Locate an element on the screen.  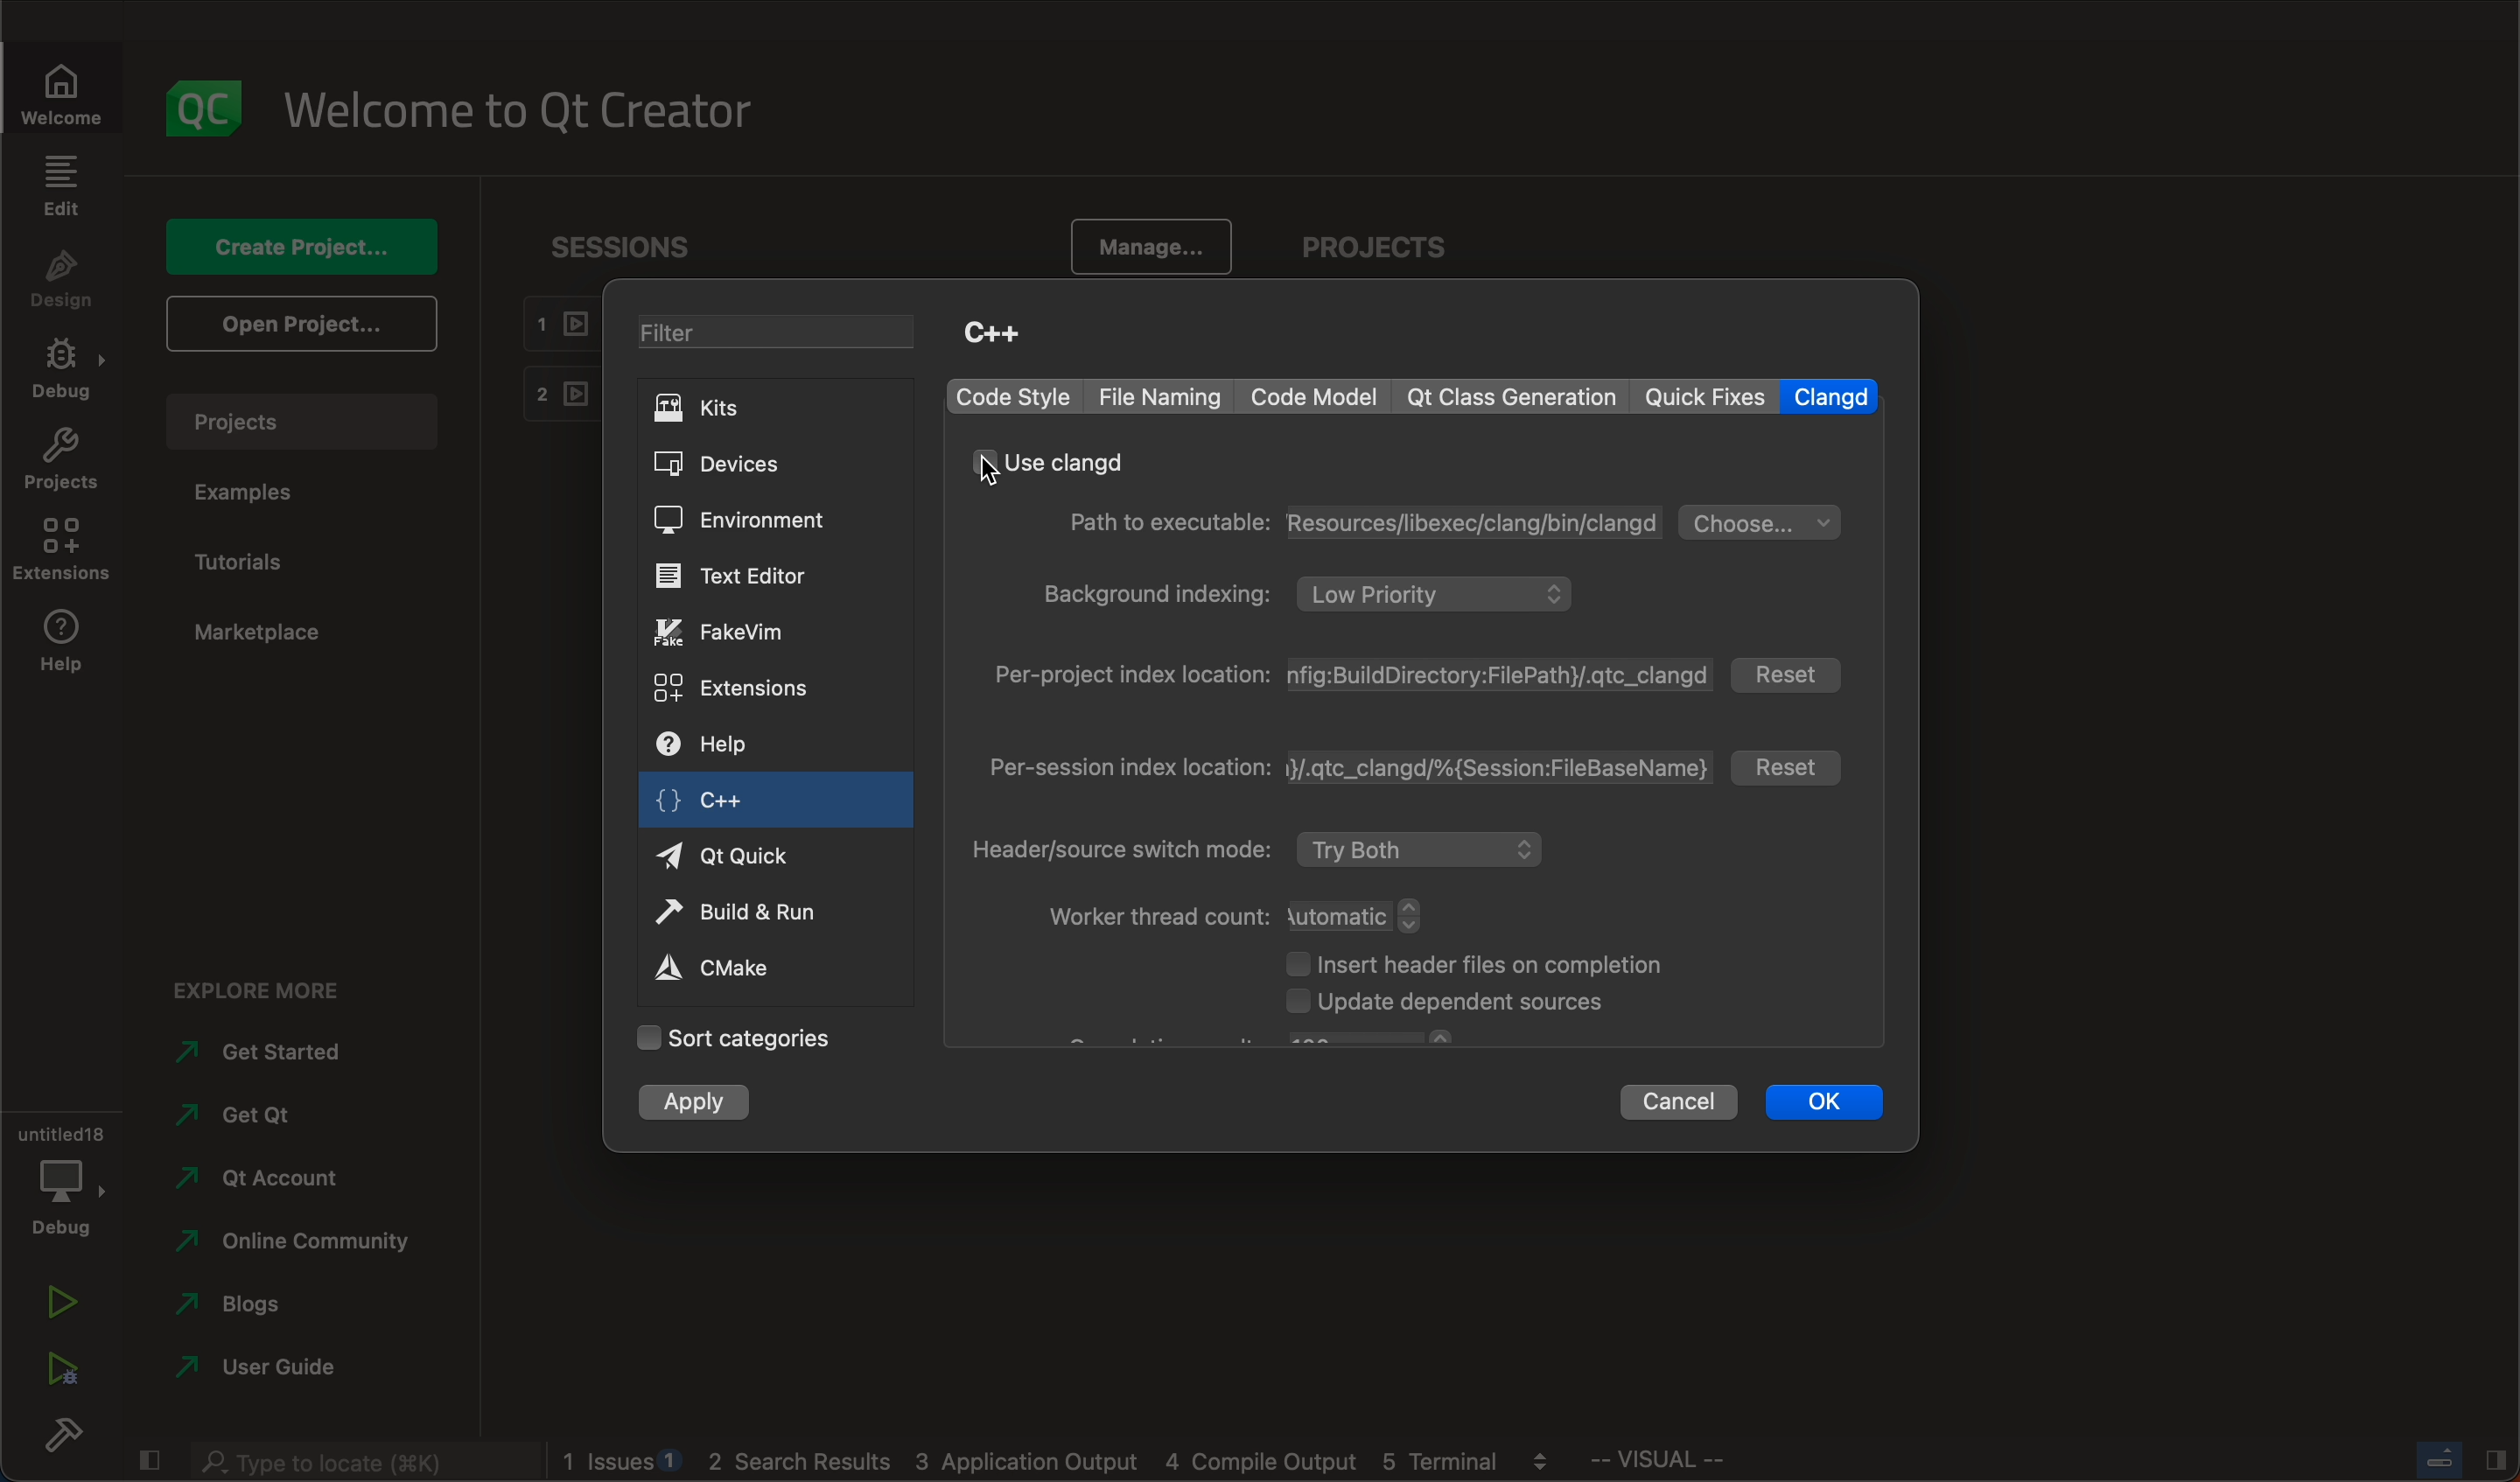
qt is located at coordinates (749, 855).